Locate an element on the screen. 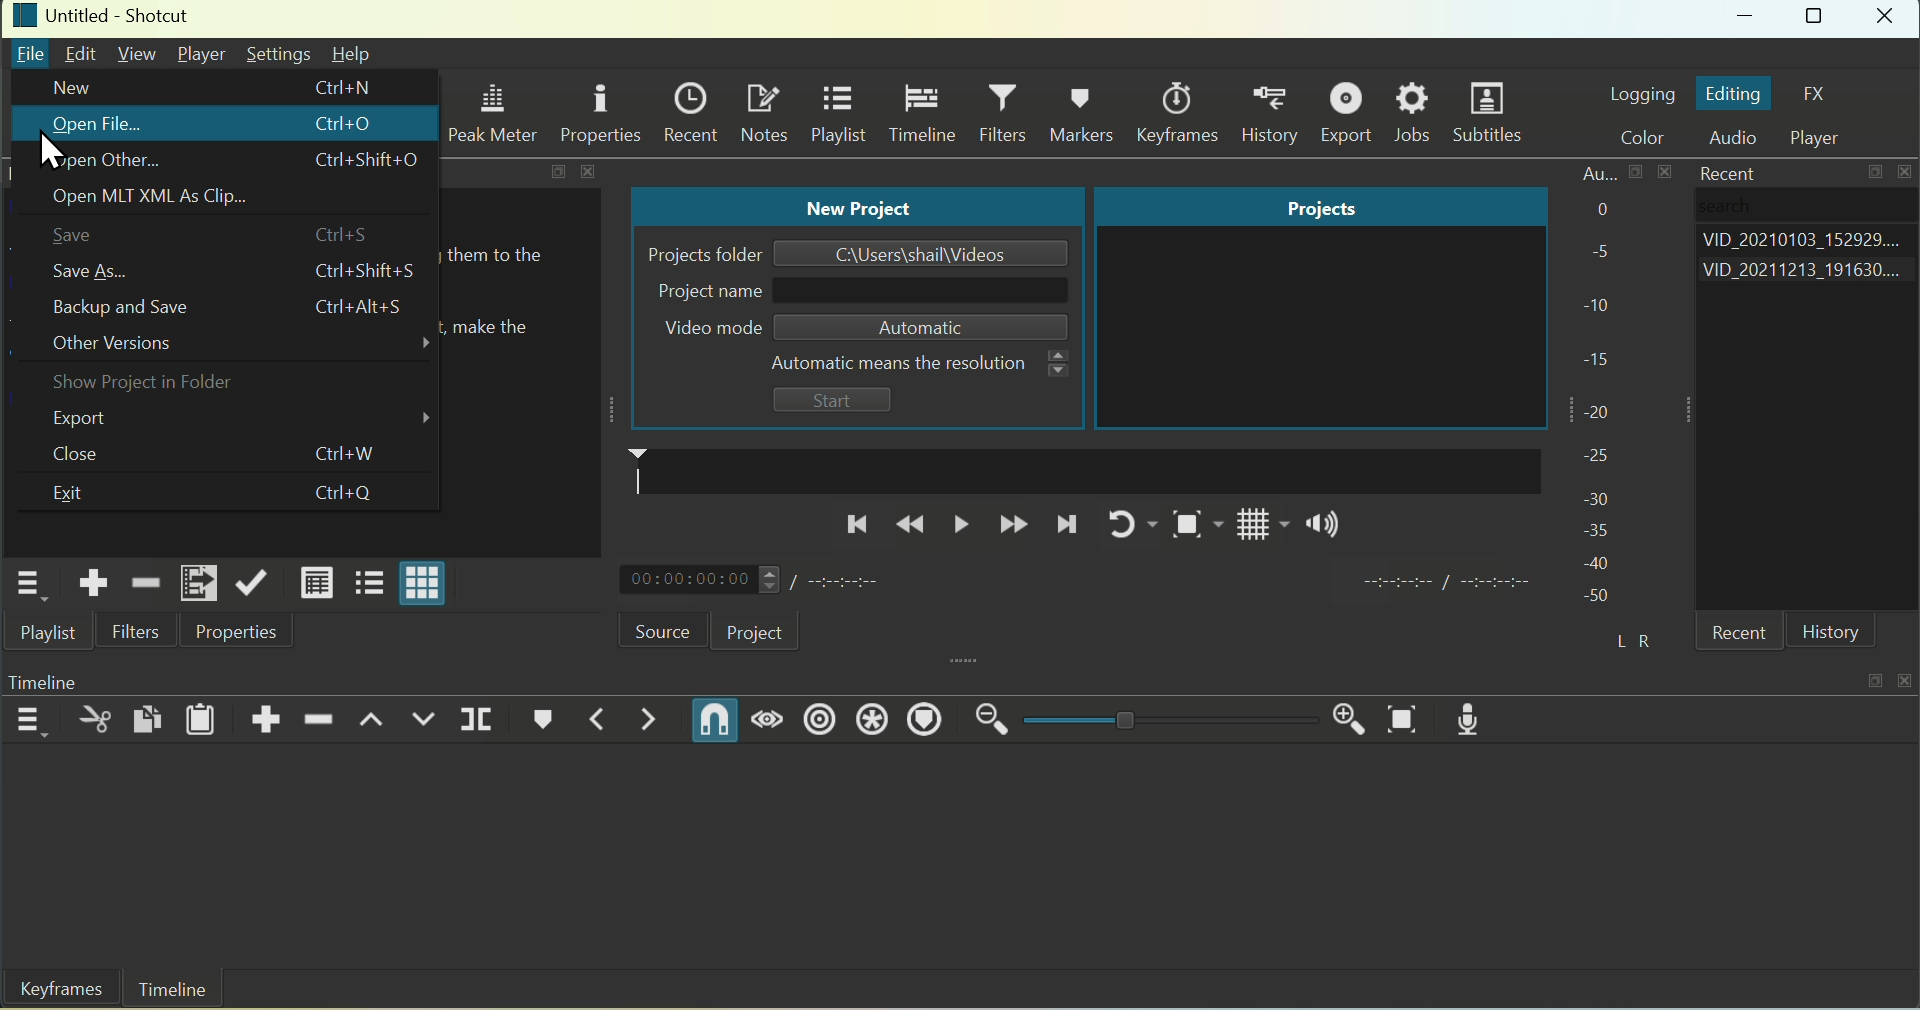 The image size is (1920, 1010). Ripple All Tracks is located at coordinates (870, 722).